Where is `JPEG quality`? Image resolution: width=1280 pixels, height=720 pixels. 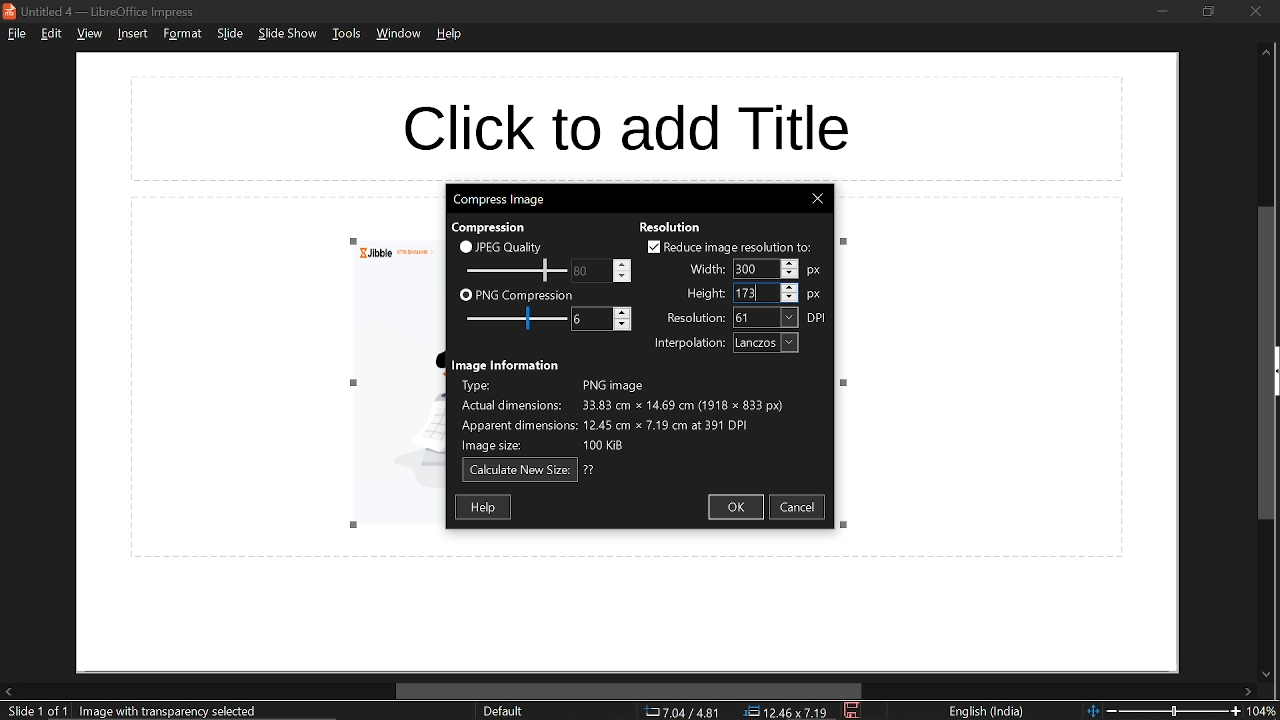
JPEG quality is located at coordinates (512, 247).